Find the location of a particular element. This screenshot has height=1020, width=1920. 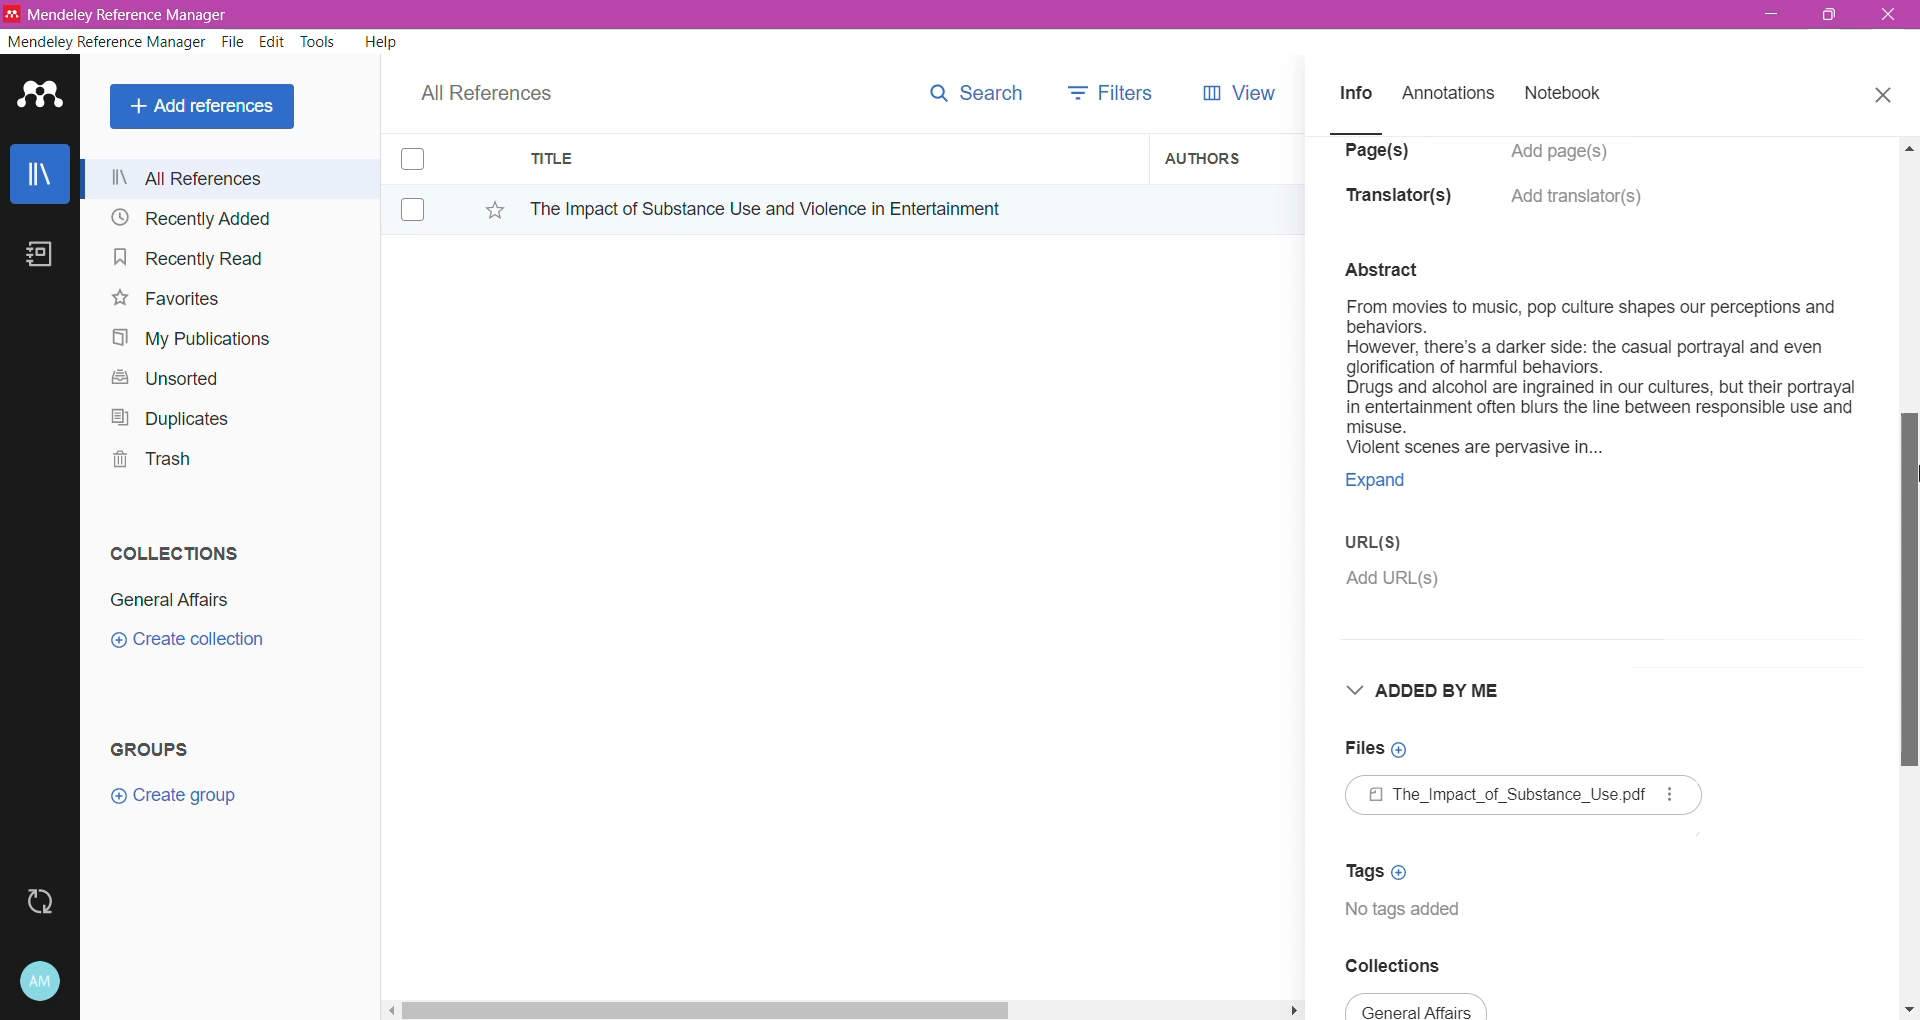

Click to Add Files is located at coordinates (1372, 750).